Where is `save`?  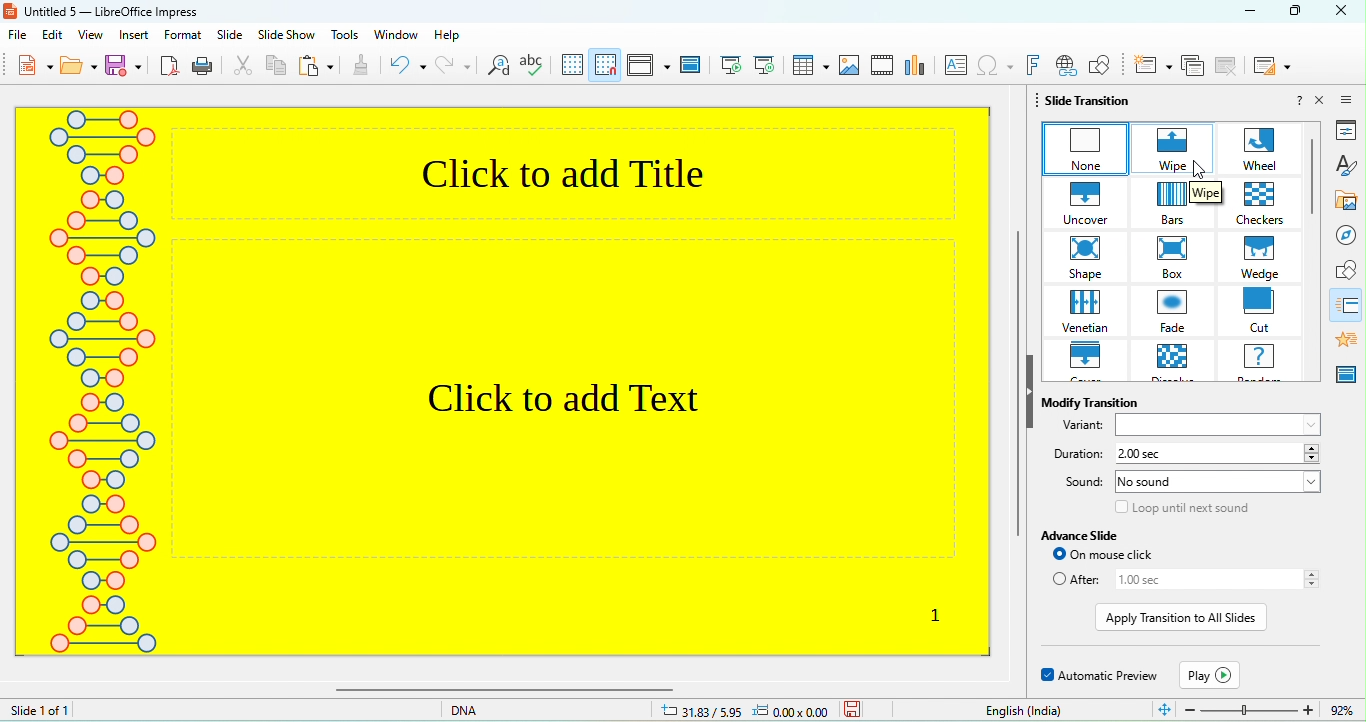 save is located at coordinates (126, 65).